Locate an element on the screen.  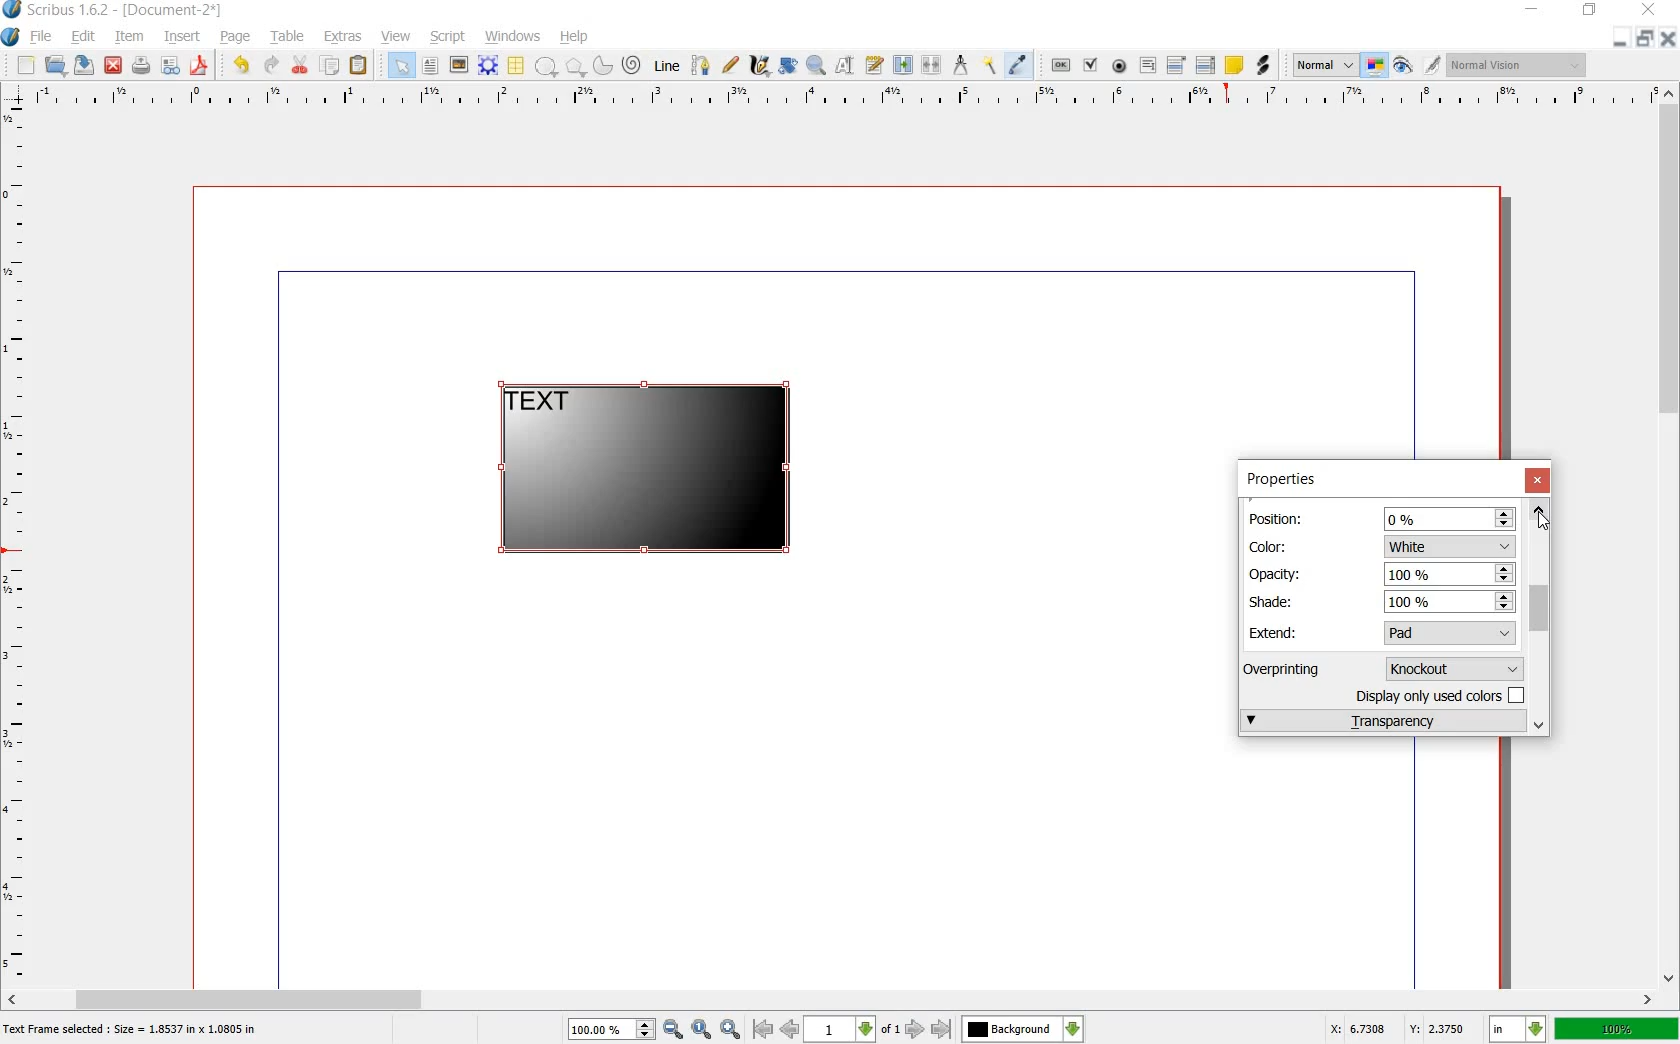
go to previous or first page is located at coordinates (774, 1030).